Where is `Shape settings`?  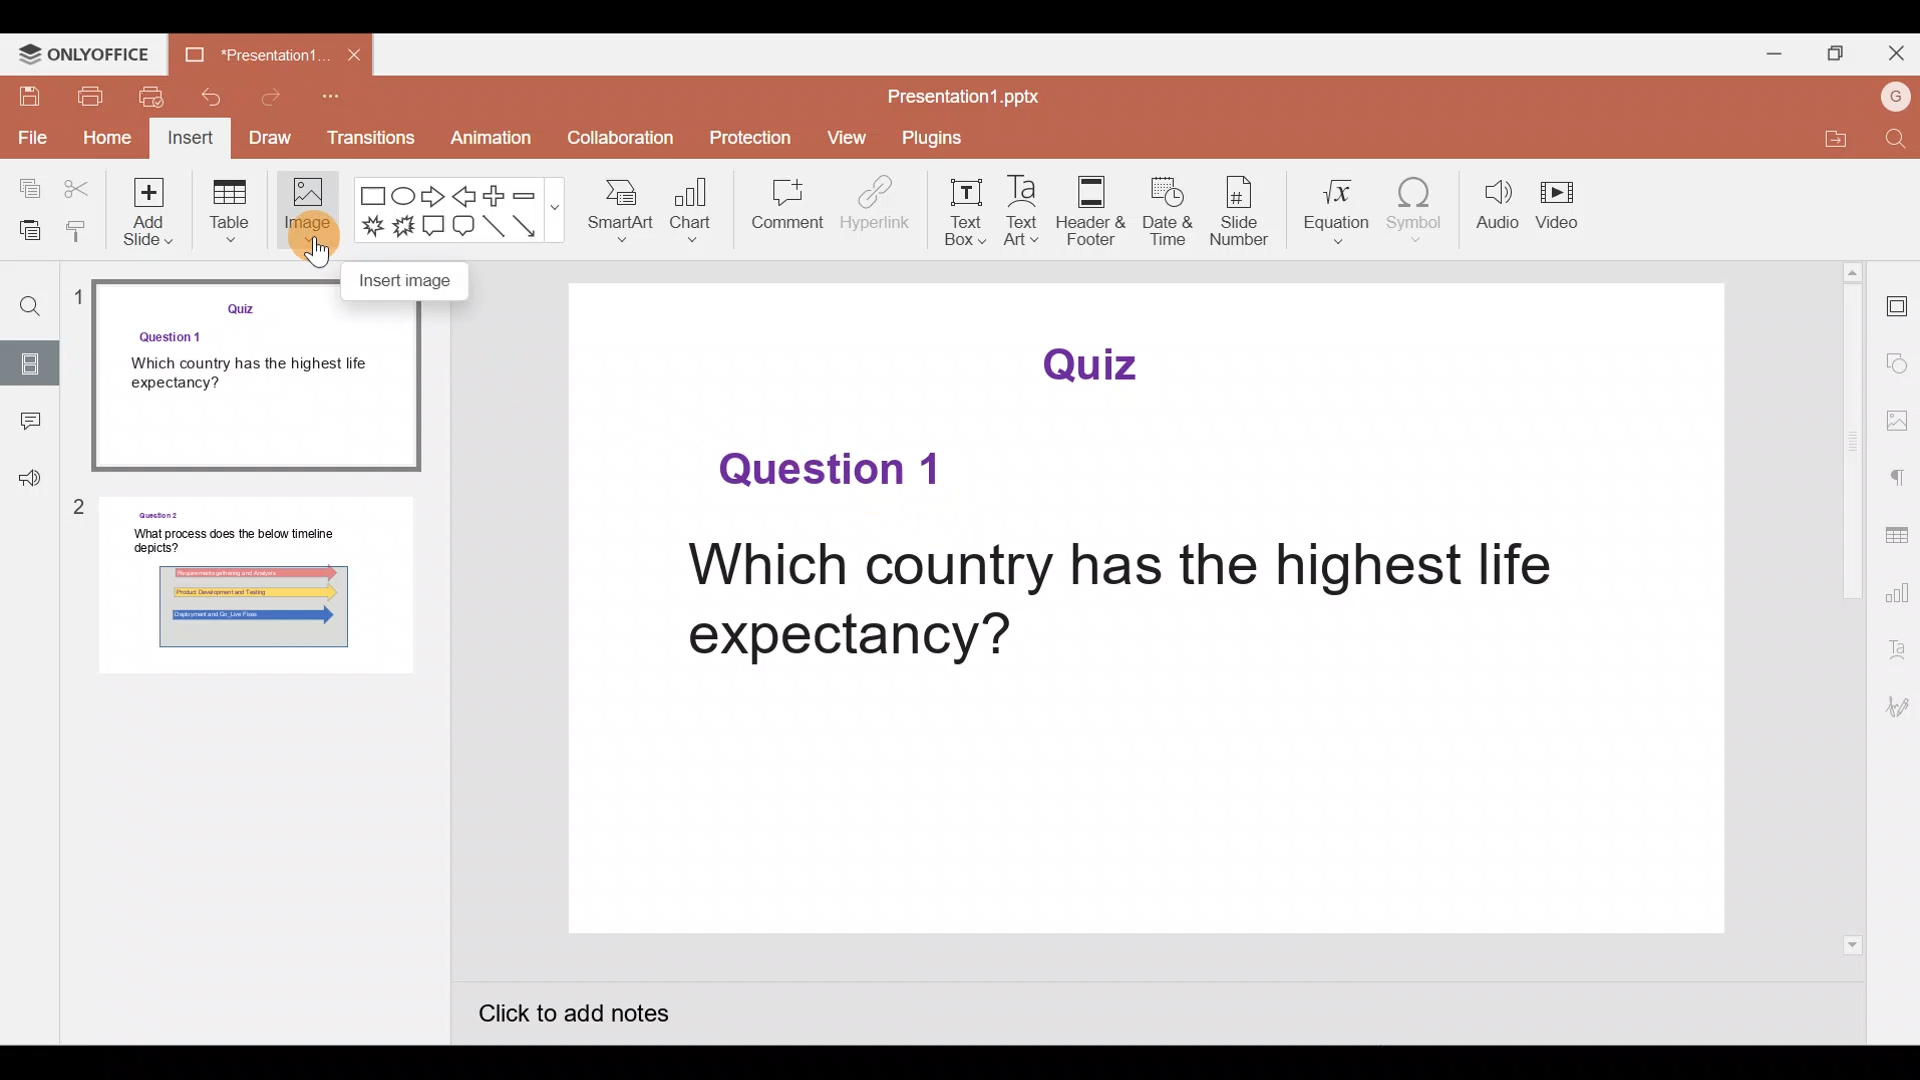
Shape settings is located at coordinates (1898, 363).